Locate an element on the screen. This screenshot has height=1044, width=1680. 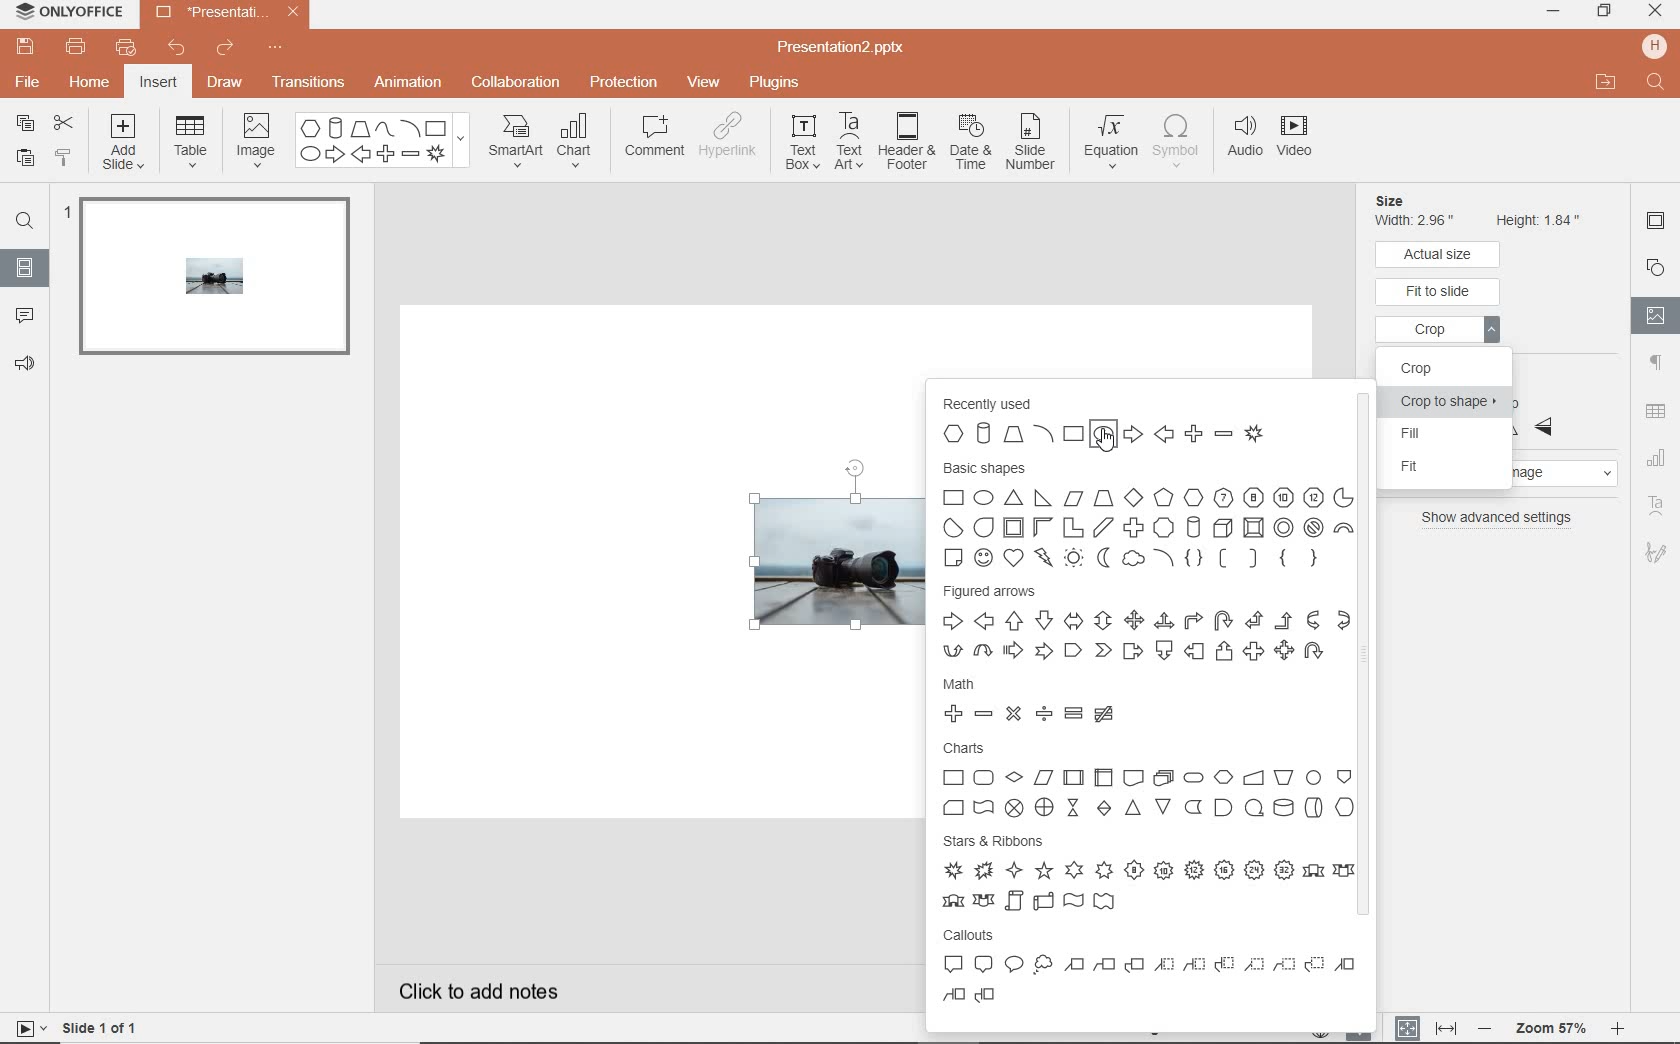
redo is located at coordinates (227, 51).